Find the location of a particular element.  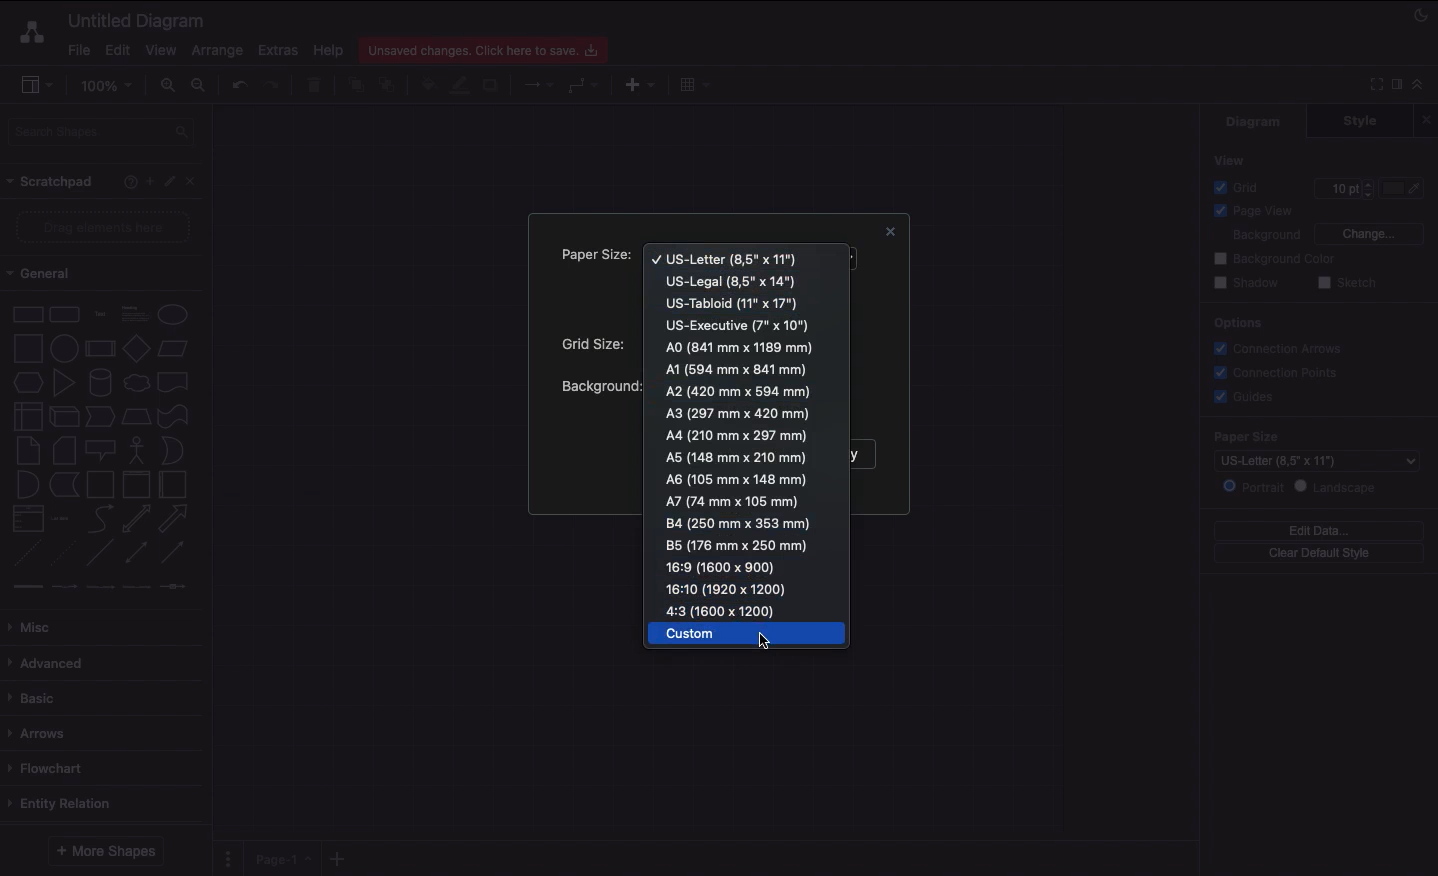

Table is located at coordinates (692, 83).